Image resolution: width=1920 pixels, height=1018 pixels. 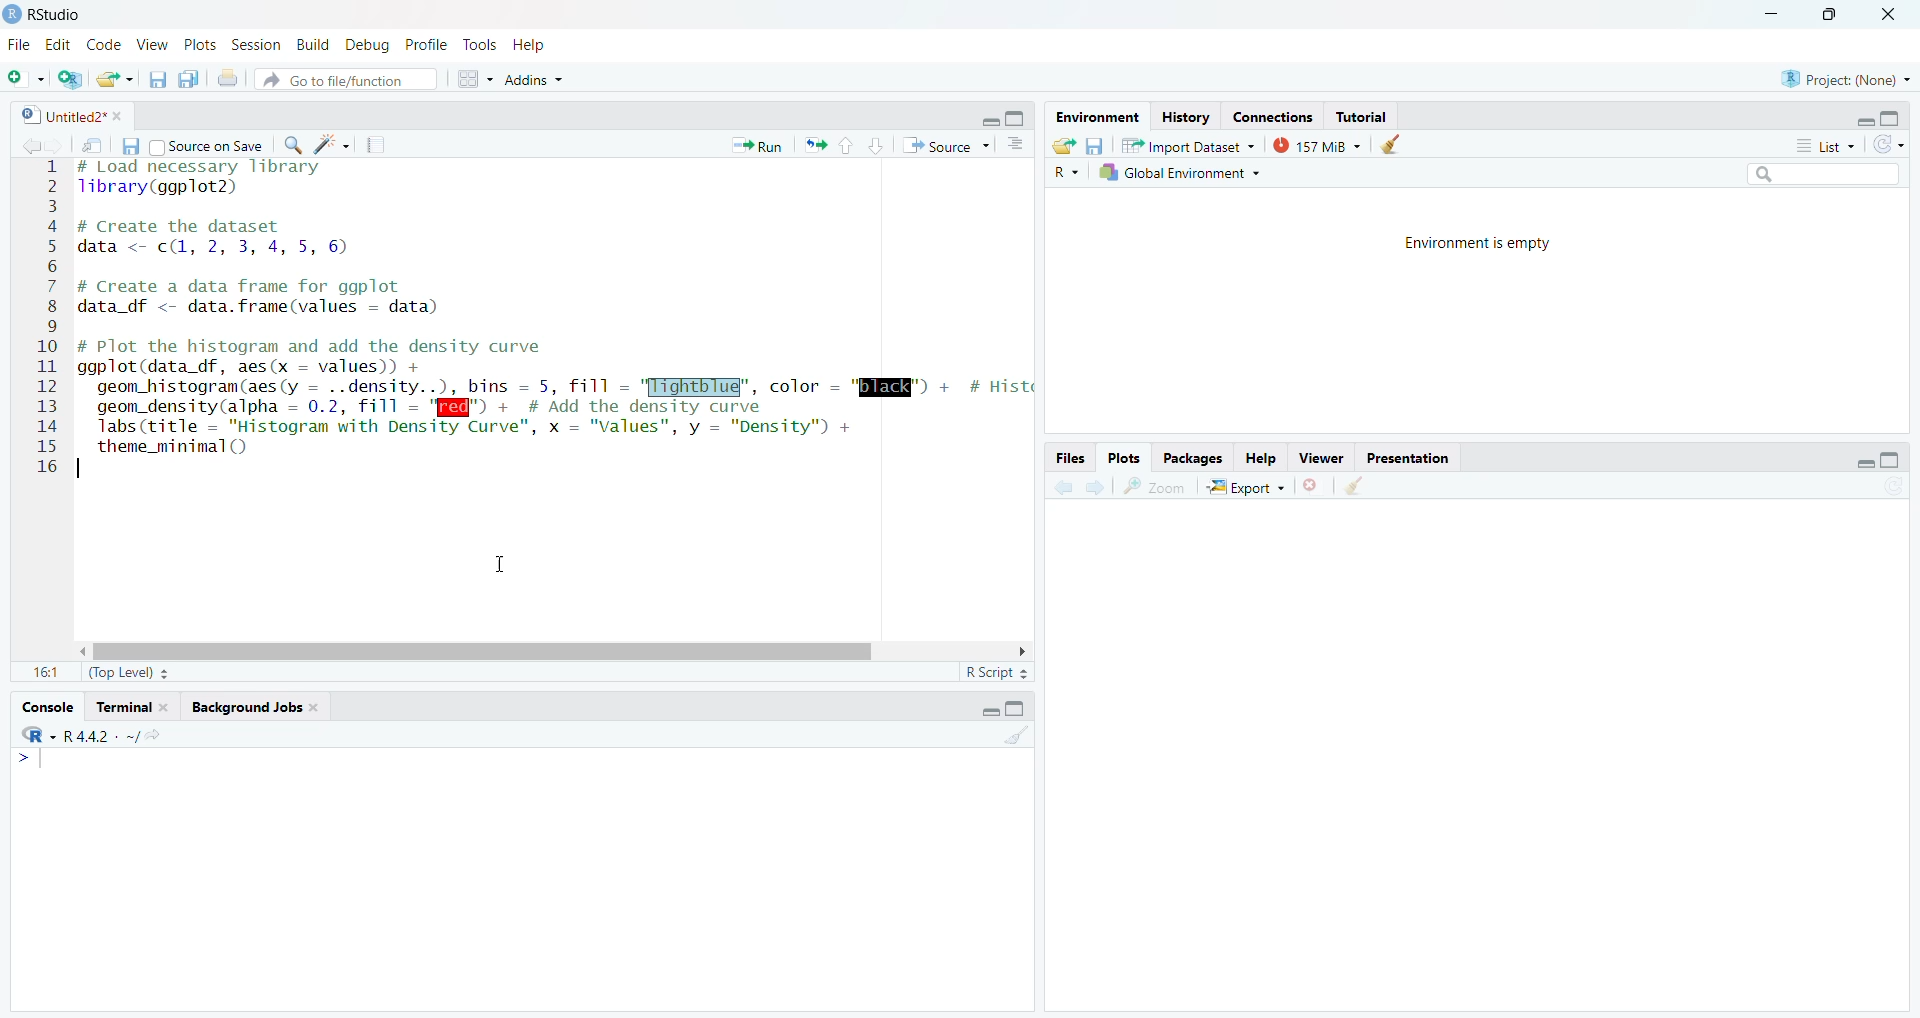 I want to click on maximize, so click(x=1015, y=119).